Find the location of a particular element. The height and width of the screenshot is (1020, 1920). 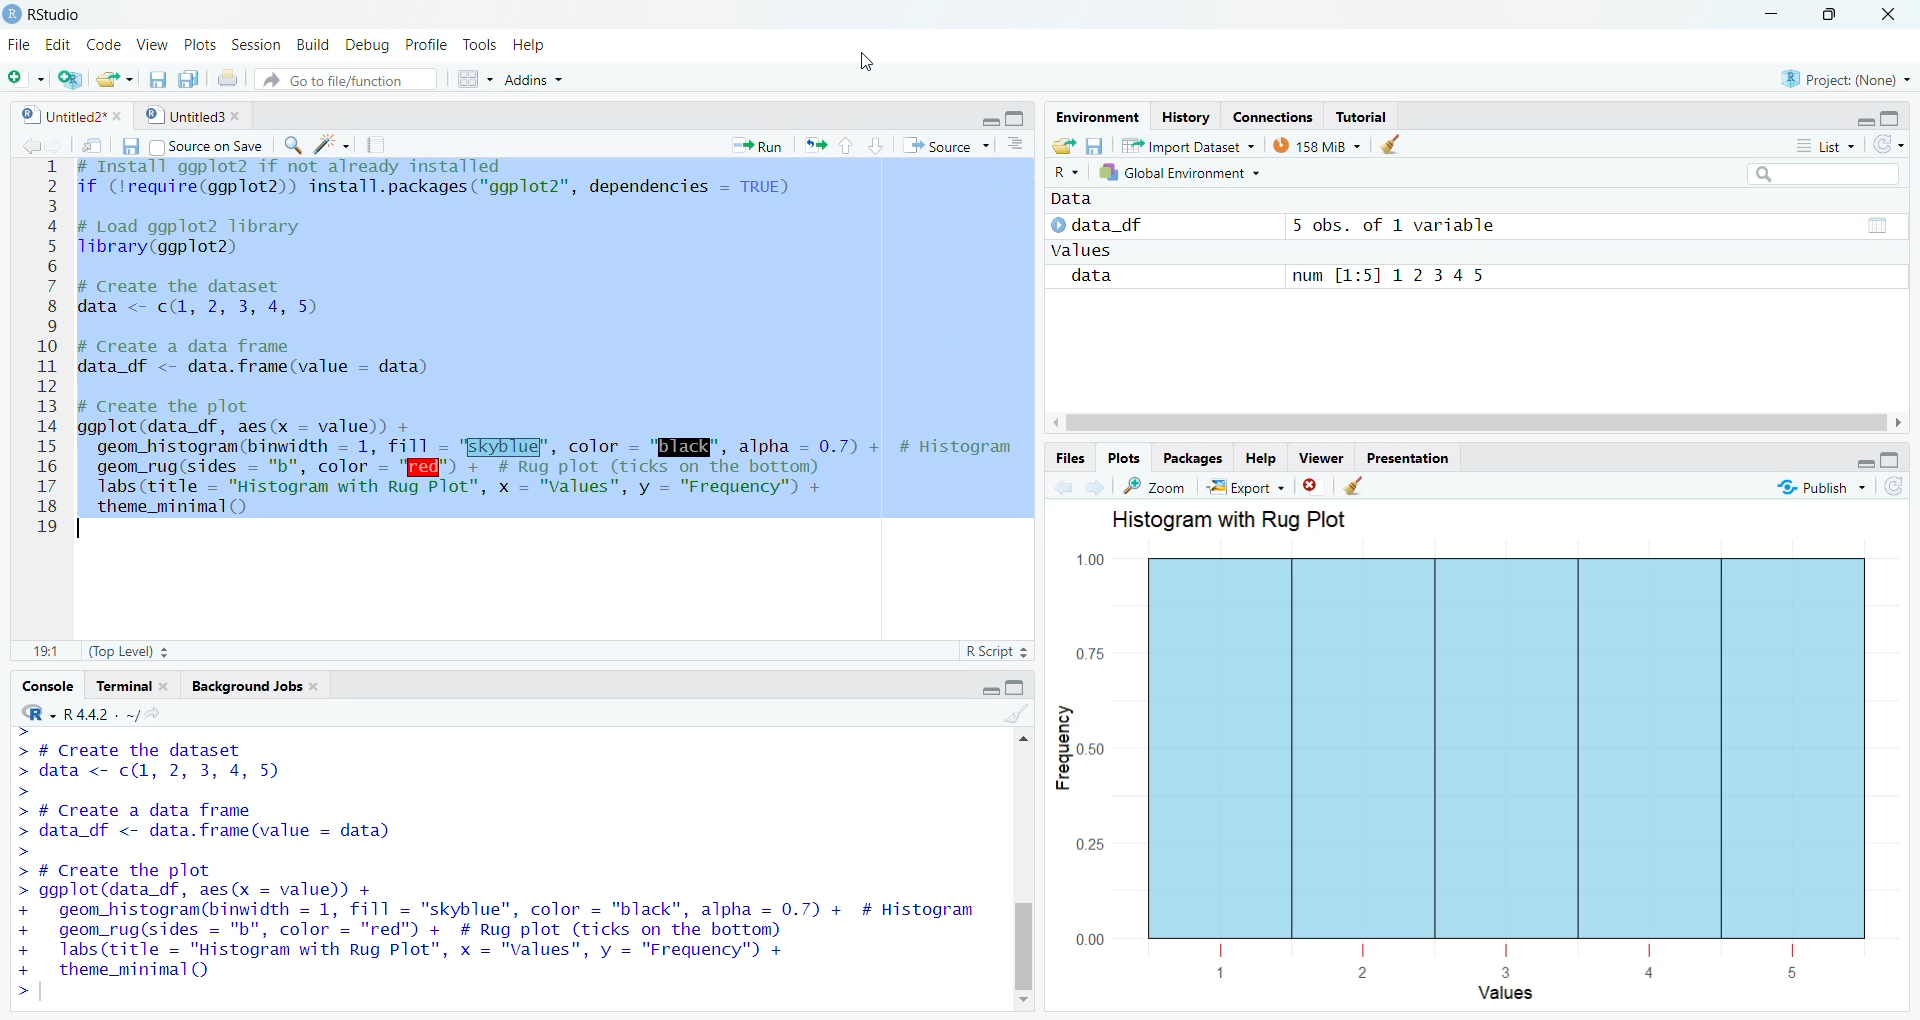

Clear environment is located at coordinates (1395, 144).